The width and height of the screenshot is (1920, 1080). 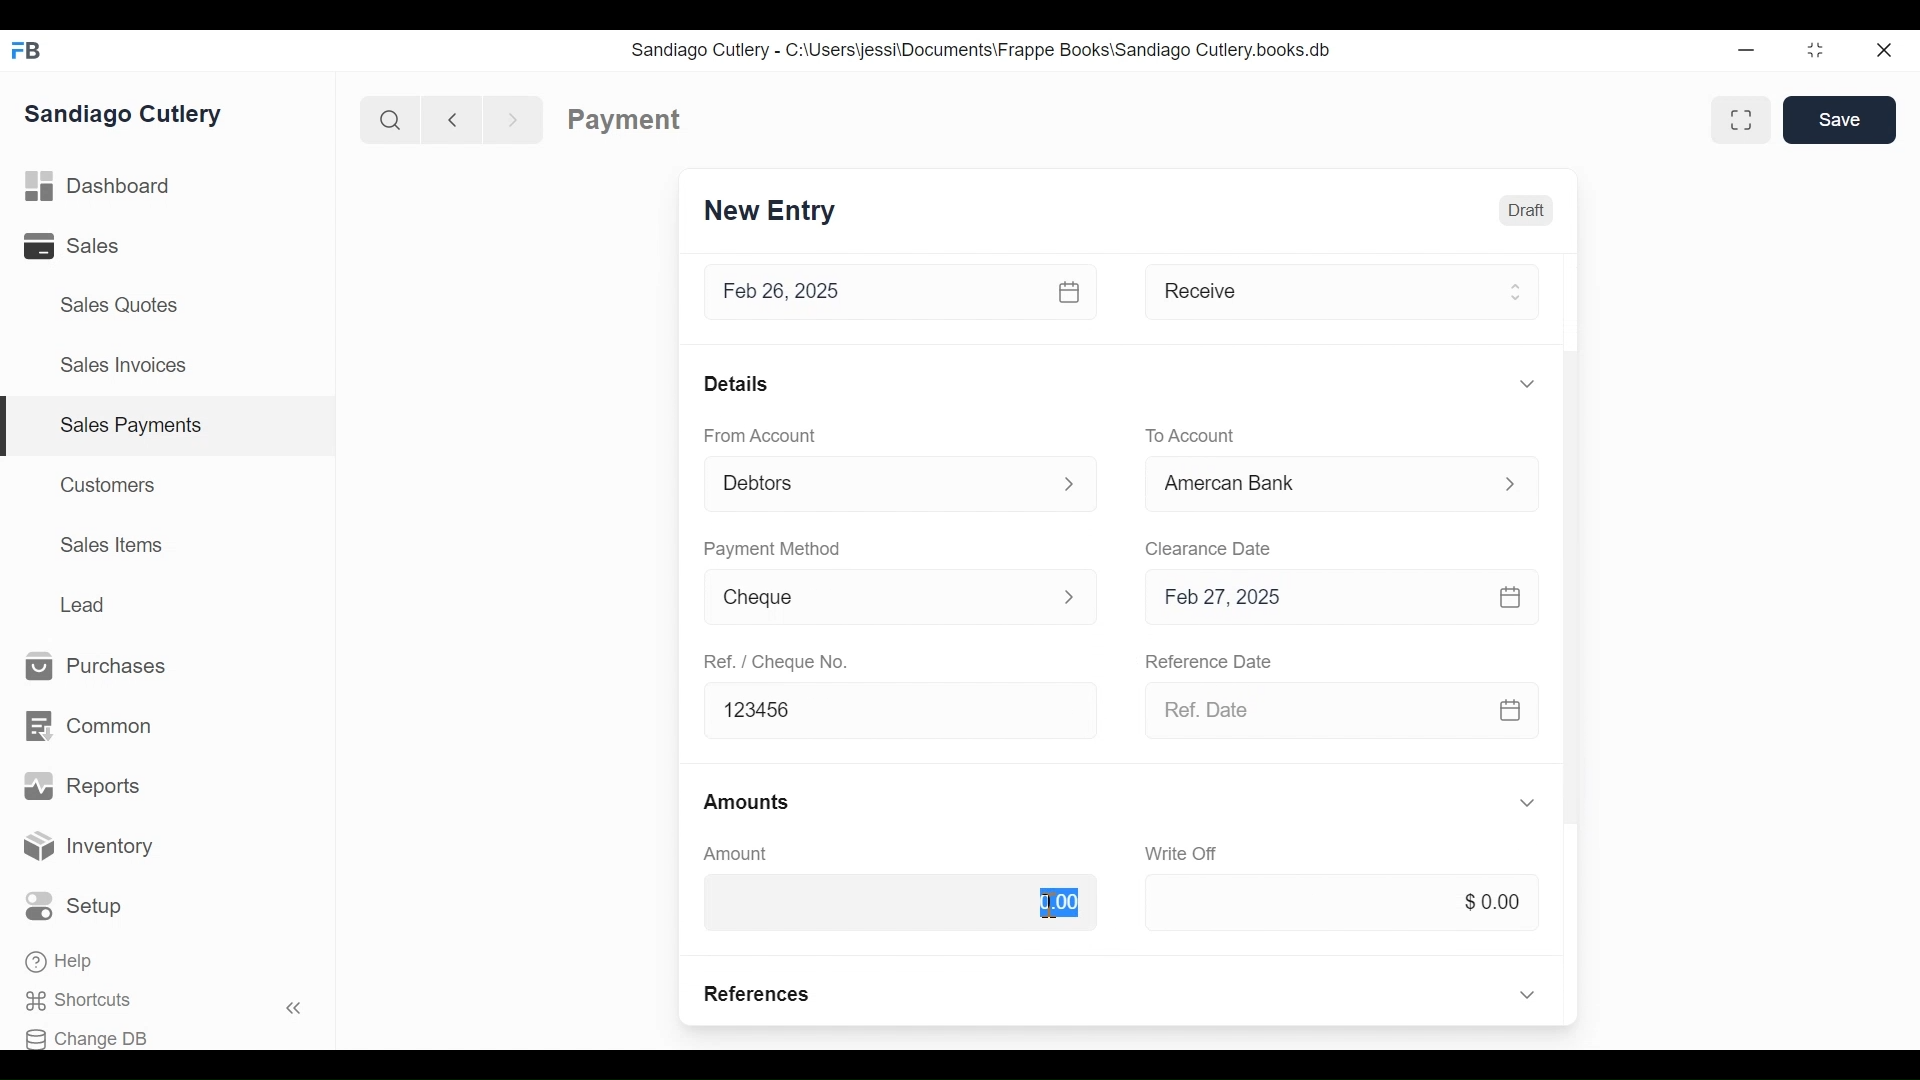 What do you see at coordinates (98, 187) in the screenshot?
I see `Dashboard` at bounding box center [98, 187].